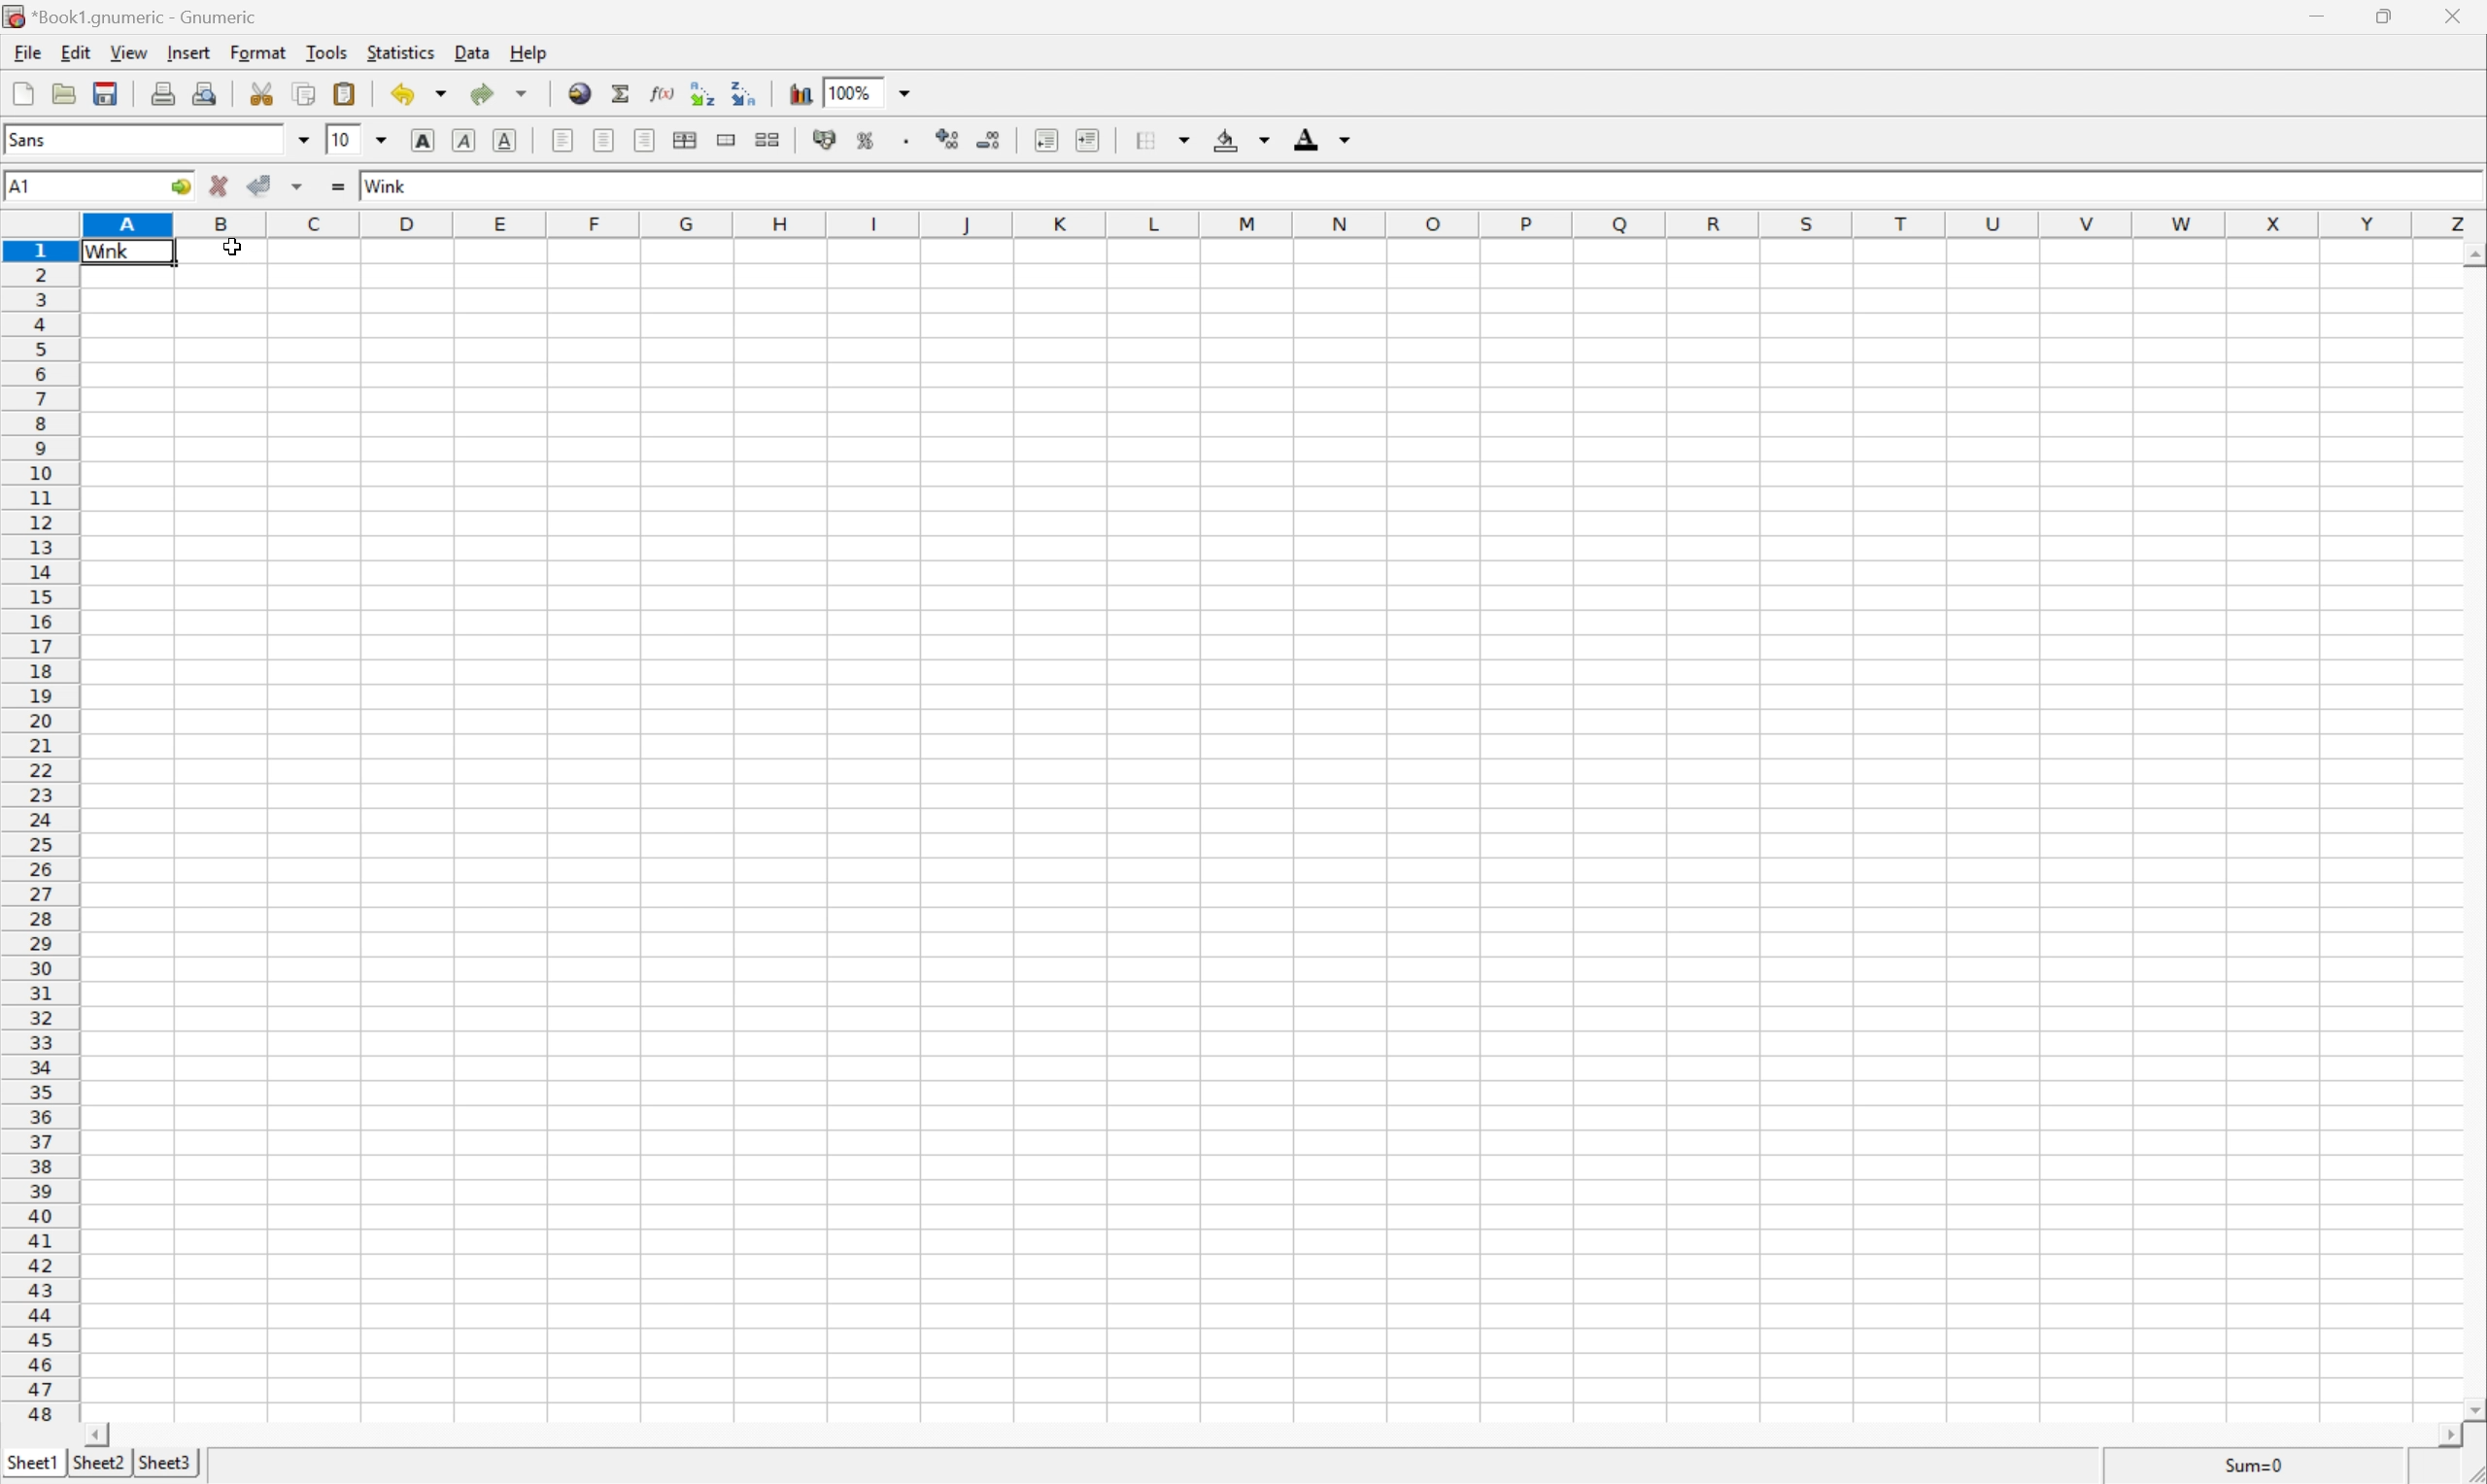 This screenshot has width=2487, height=1484. Describe the element at coordinates (645, 139) in the screenshot. I see `align right` at that location.